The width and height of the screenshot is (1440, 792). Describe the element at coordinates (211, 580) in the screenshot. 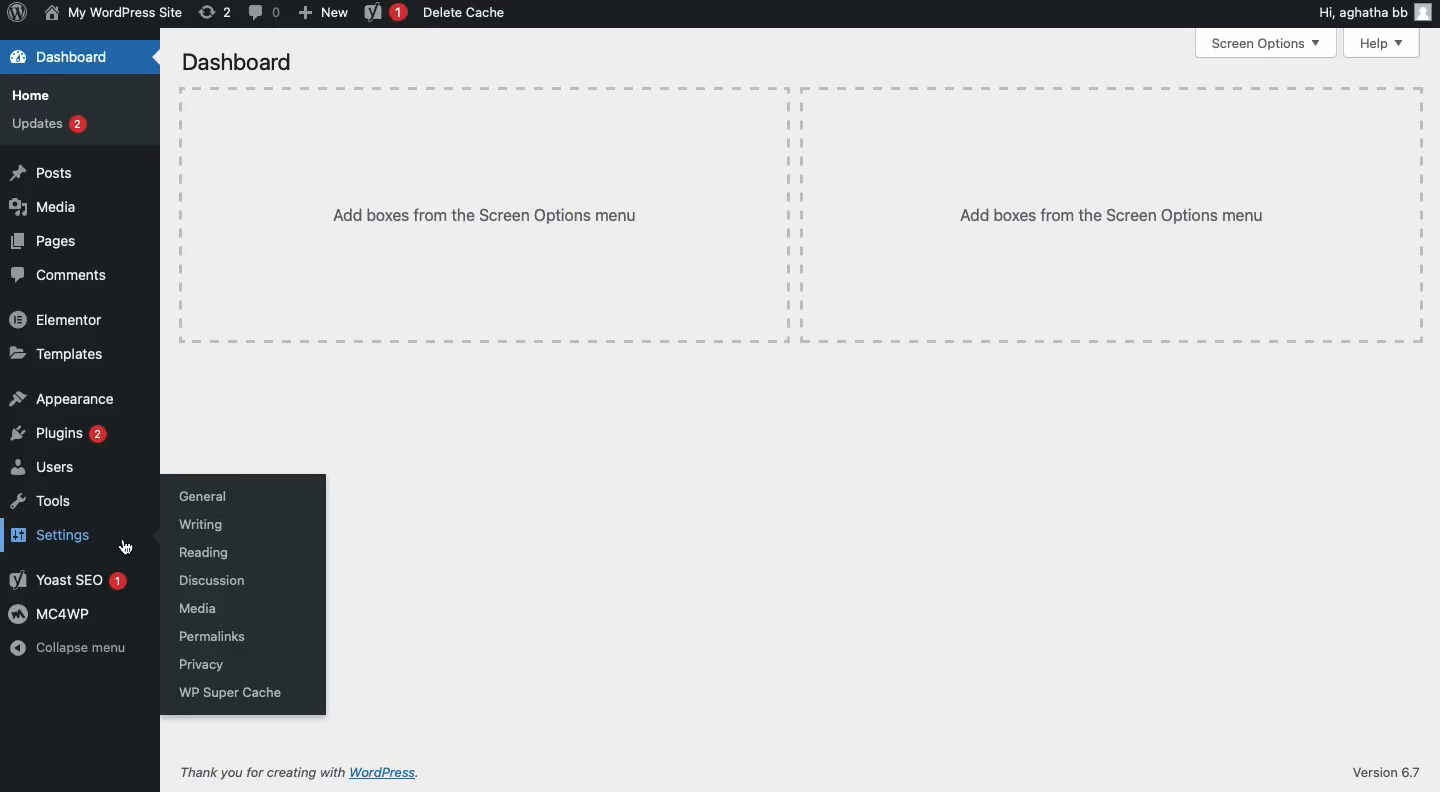

I see `Discussion` at that location.